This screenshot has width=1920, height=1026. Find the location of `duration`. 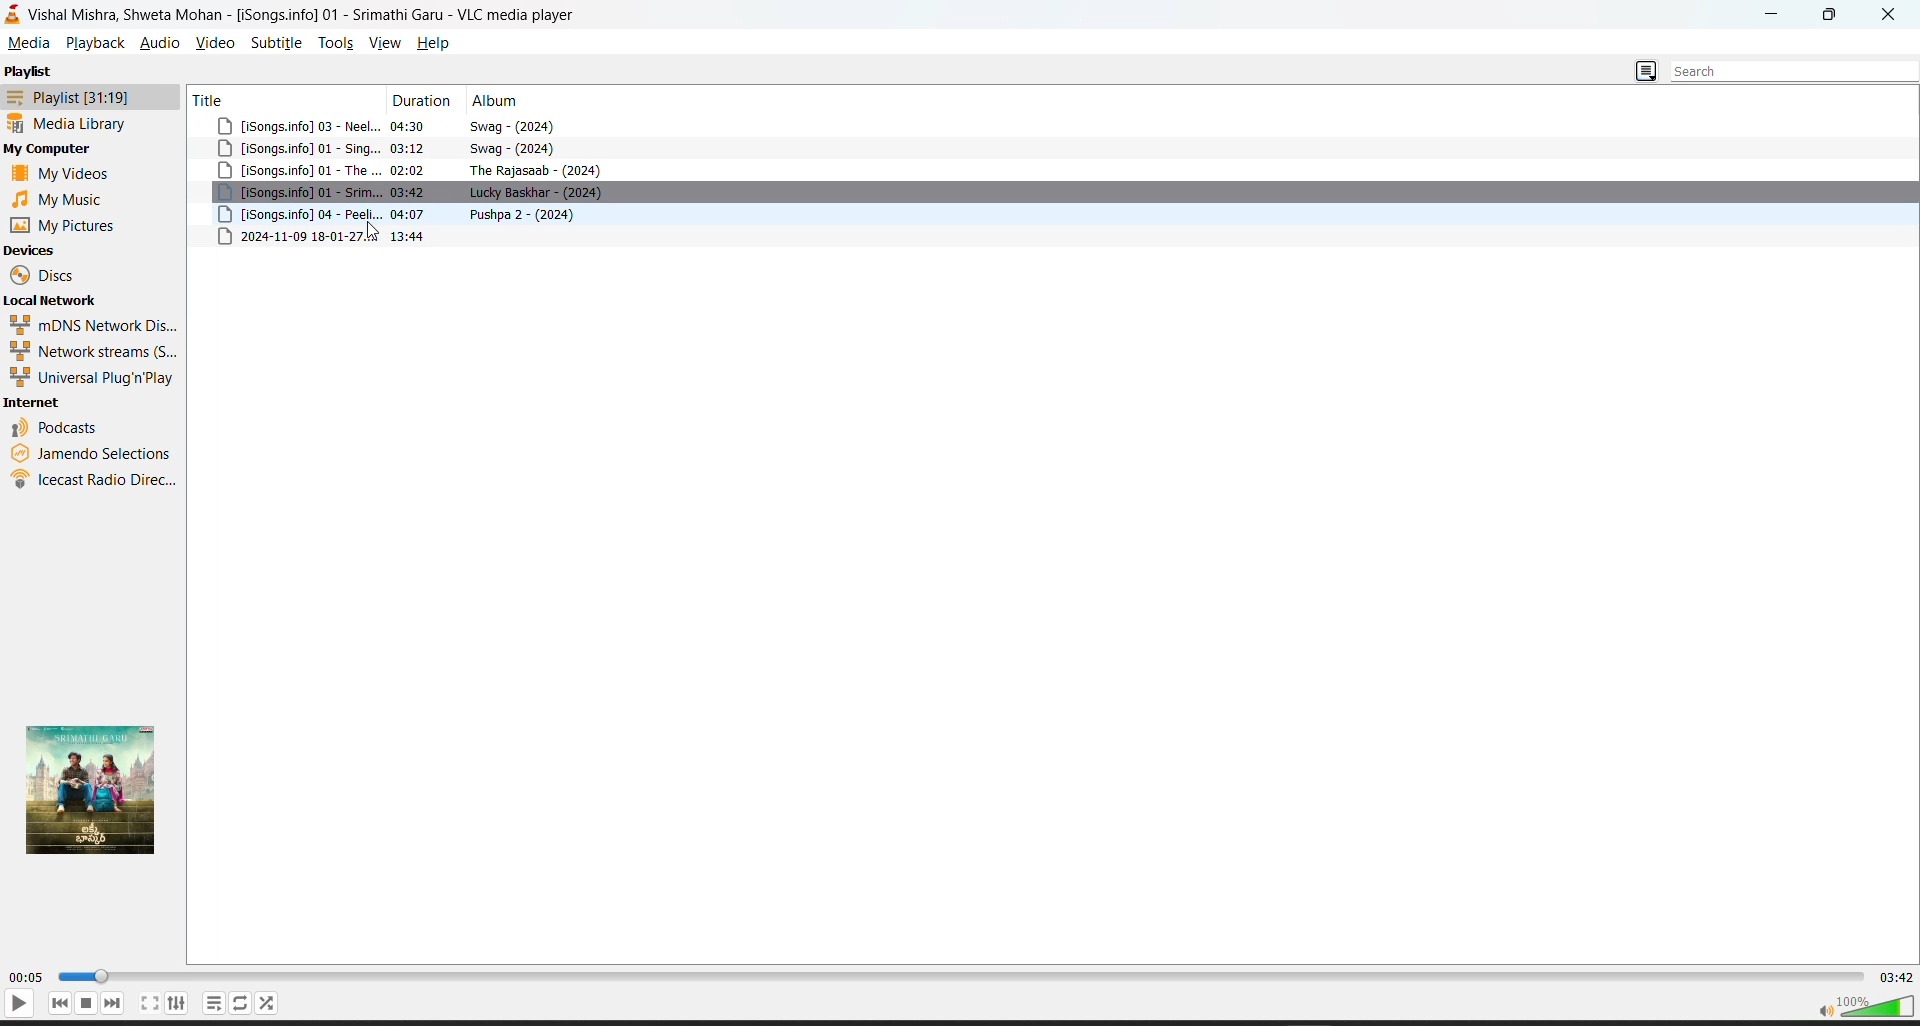

duration is located at coordinates (418, 100).